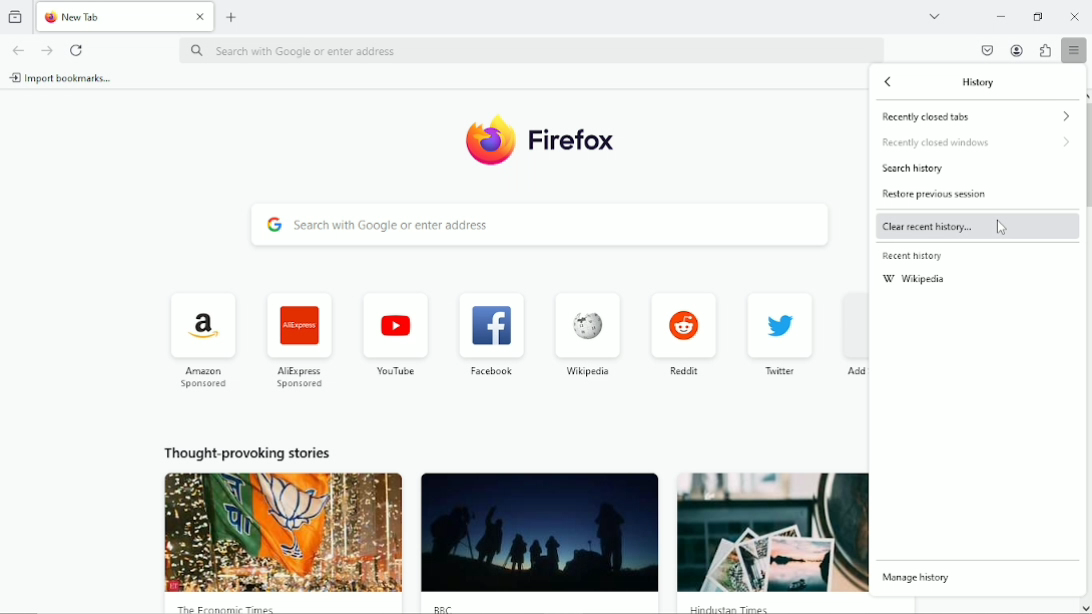 The image size is (1092, 614). Describe the element at coordinates (395, 333) in the screenshot. I see `Youtube` at that location.